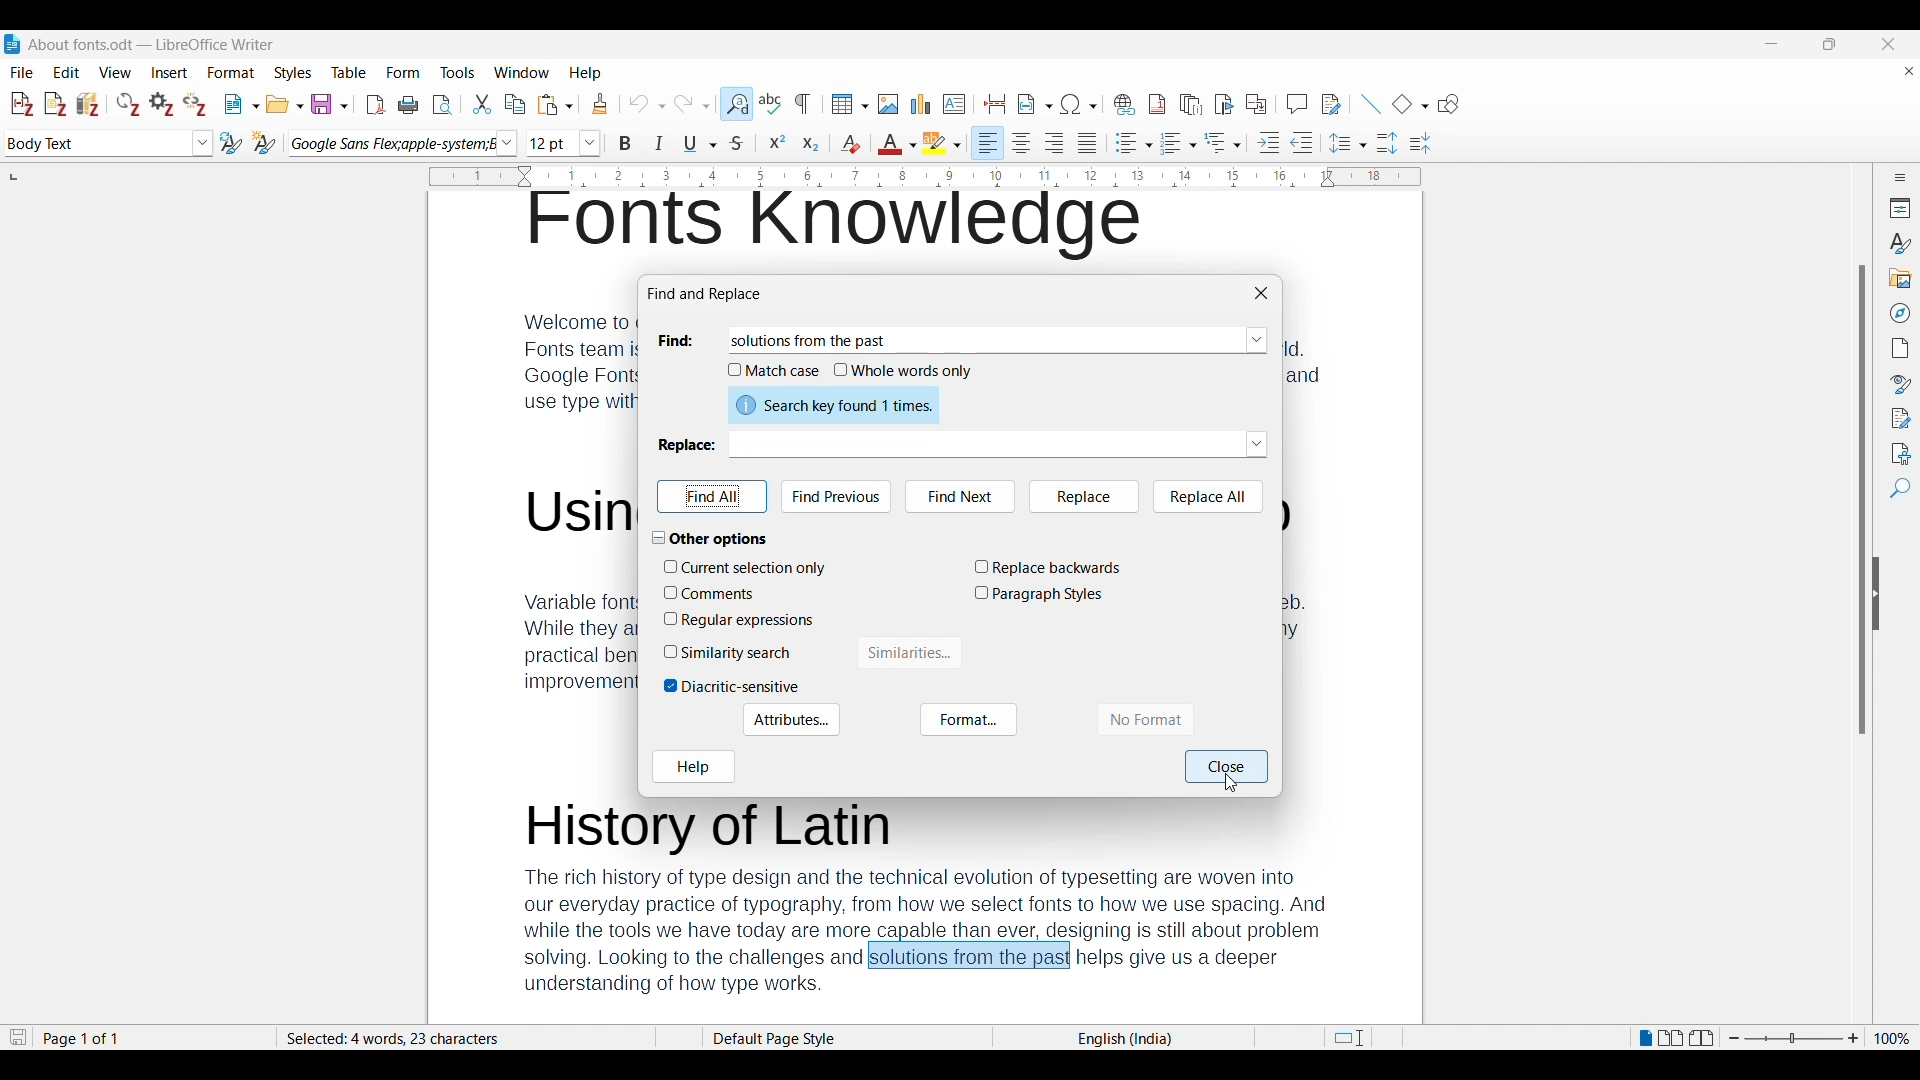  What do you see at coordinates (812, 340) in the screenshot?
I see `Text pasted` at bounding box center [812, 340].